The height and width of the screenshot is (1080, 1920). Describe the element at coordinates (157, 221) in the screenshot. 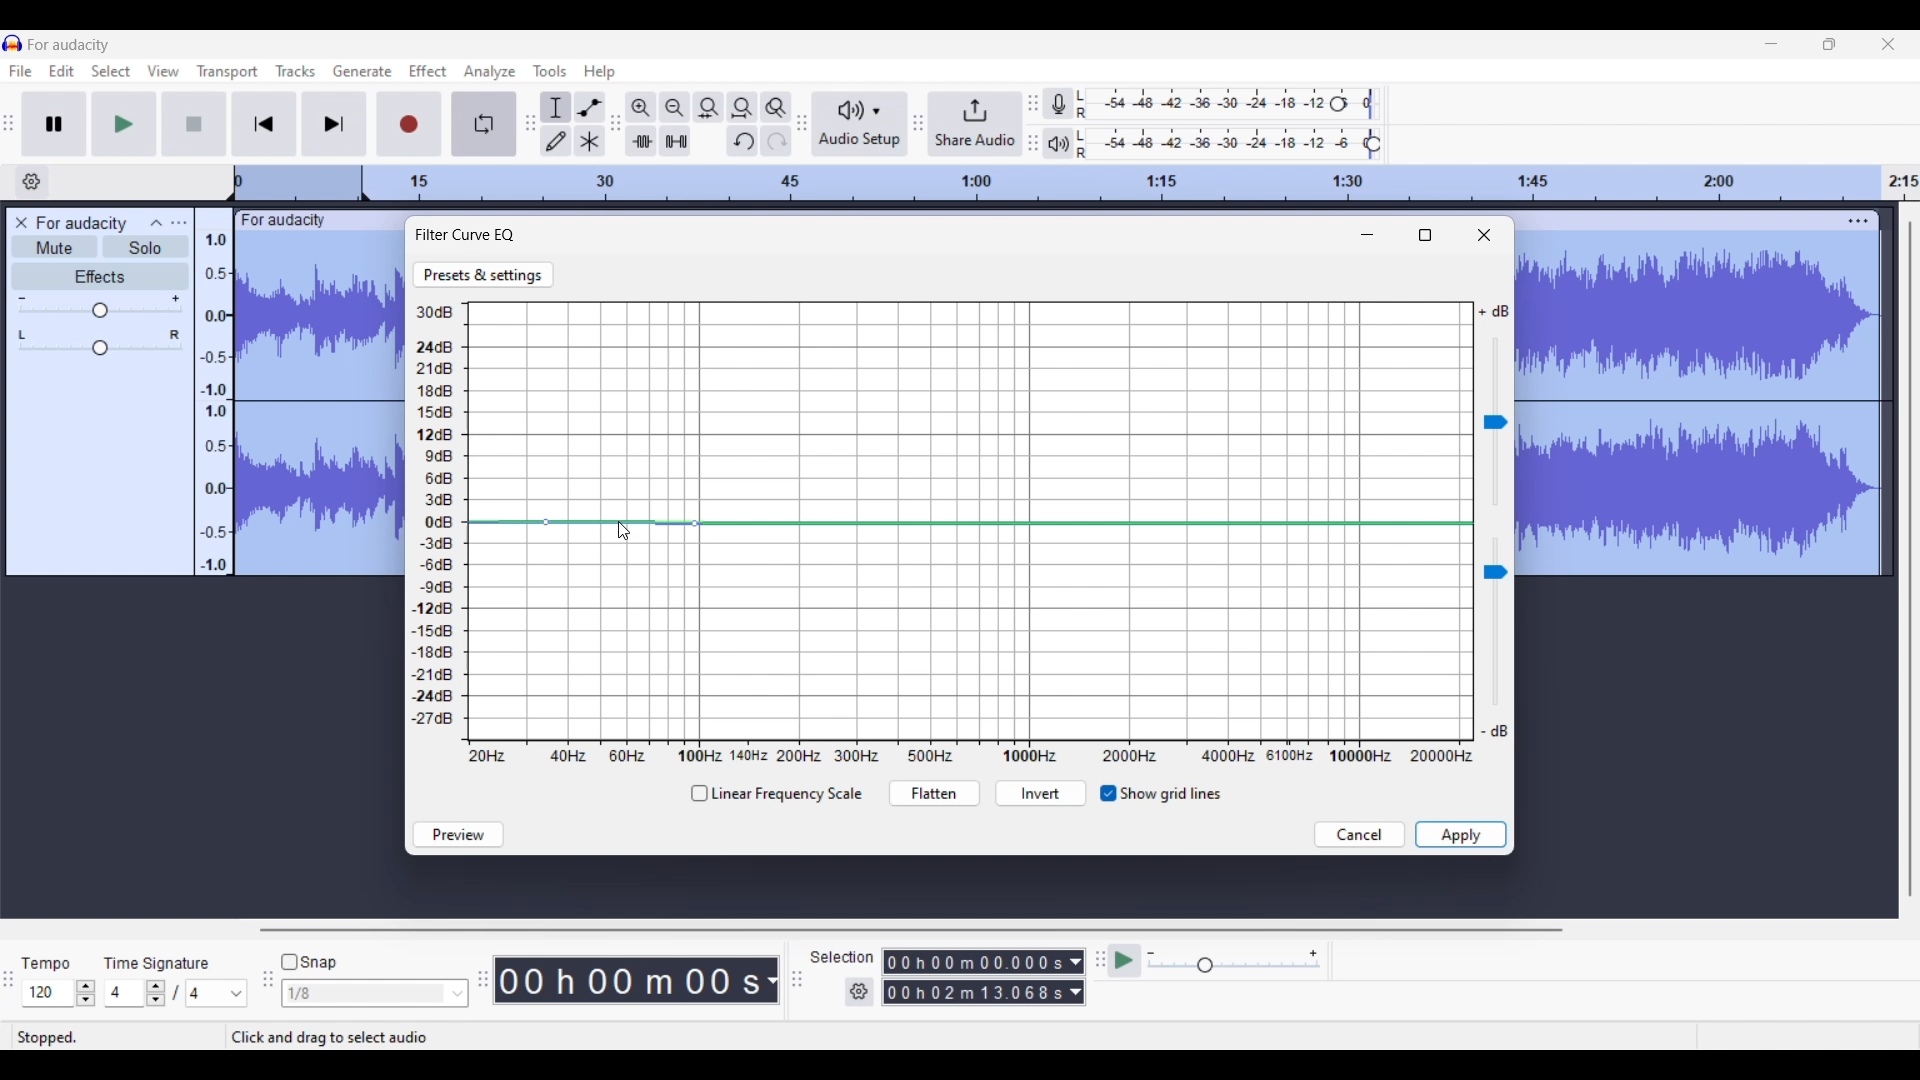

I see `Collapse` at that location.